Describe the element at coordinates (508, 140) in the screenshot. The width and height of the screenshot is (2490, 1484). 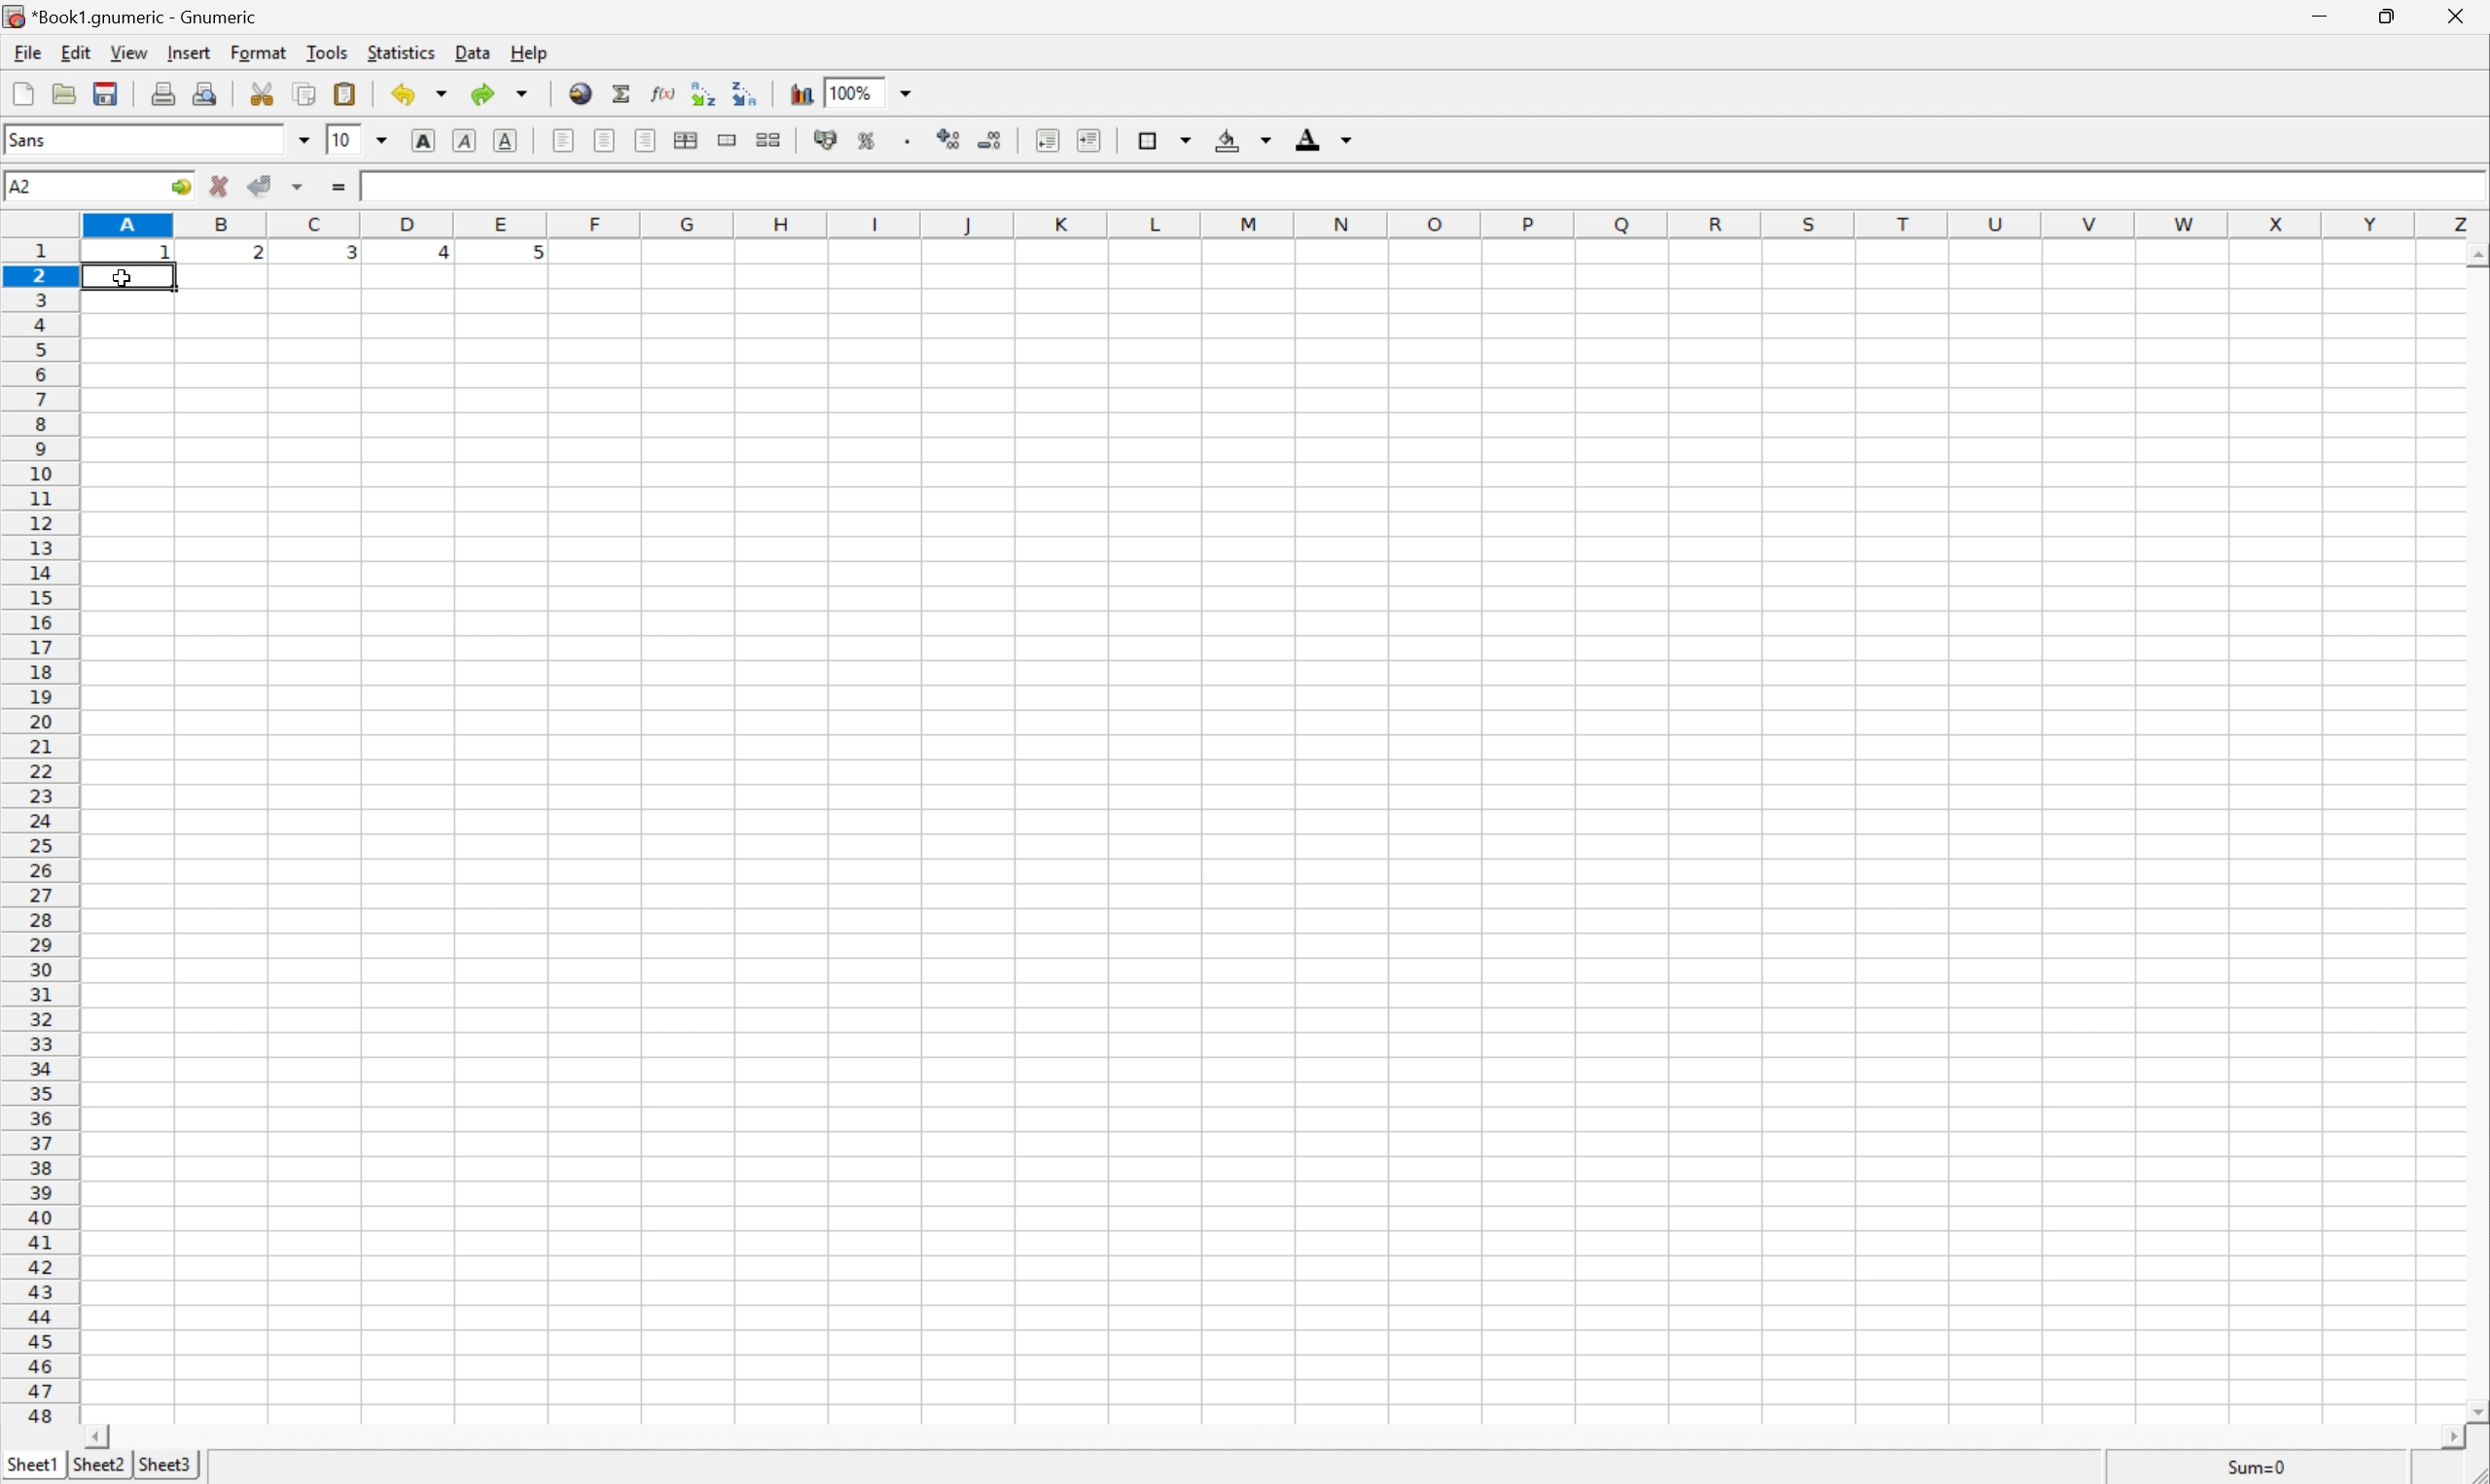
I see `underline` at that location.